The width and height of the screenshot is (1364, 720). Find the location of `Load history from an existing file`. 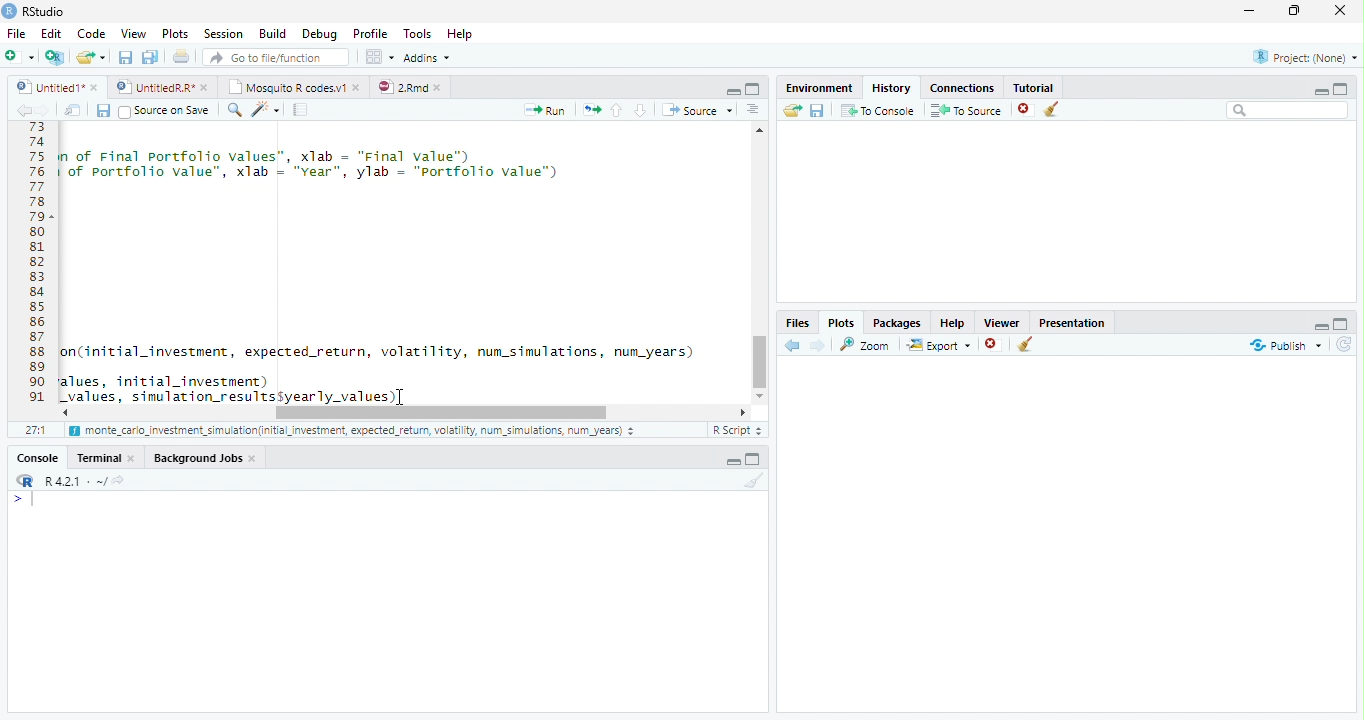

Load history from an existing file is located at coordinates (791, 111).